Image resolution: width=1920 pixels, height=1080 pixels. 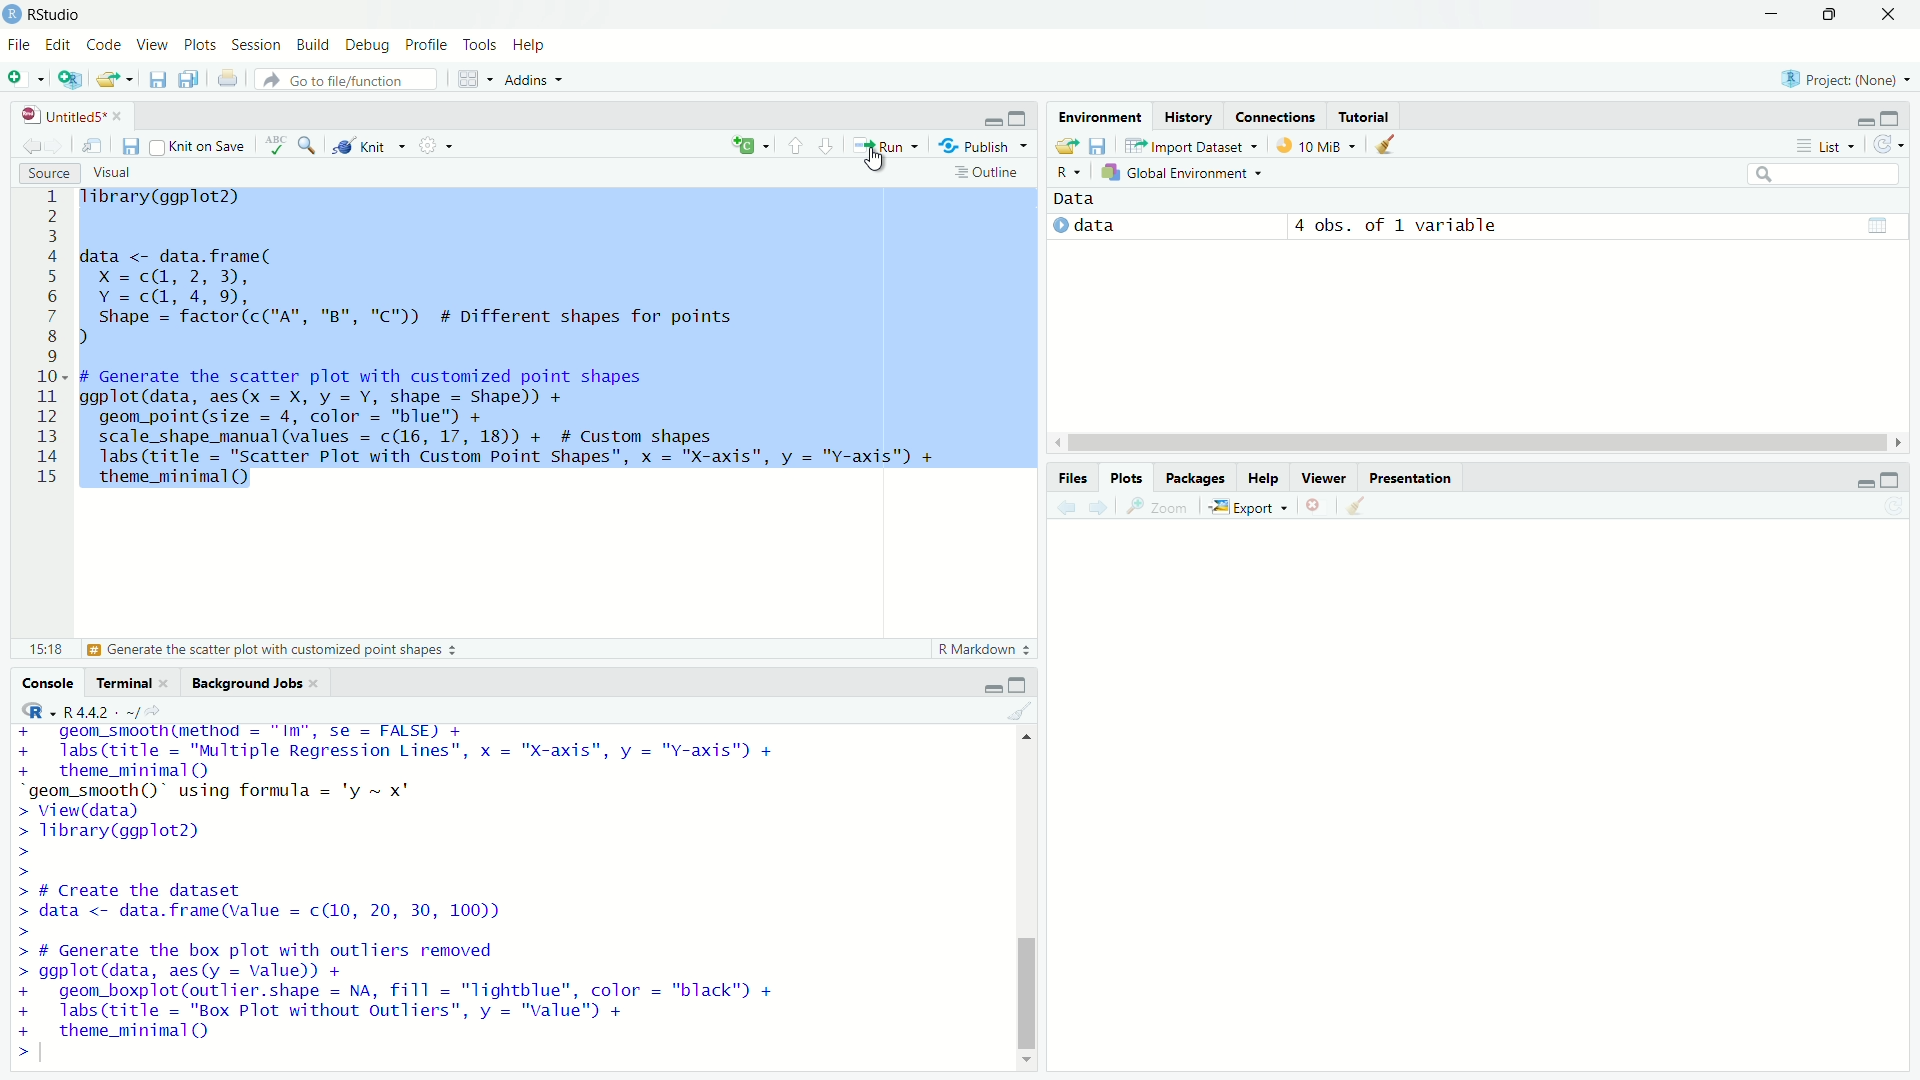 I want to click on Help, so click(x=529, y=44).